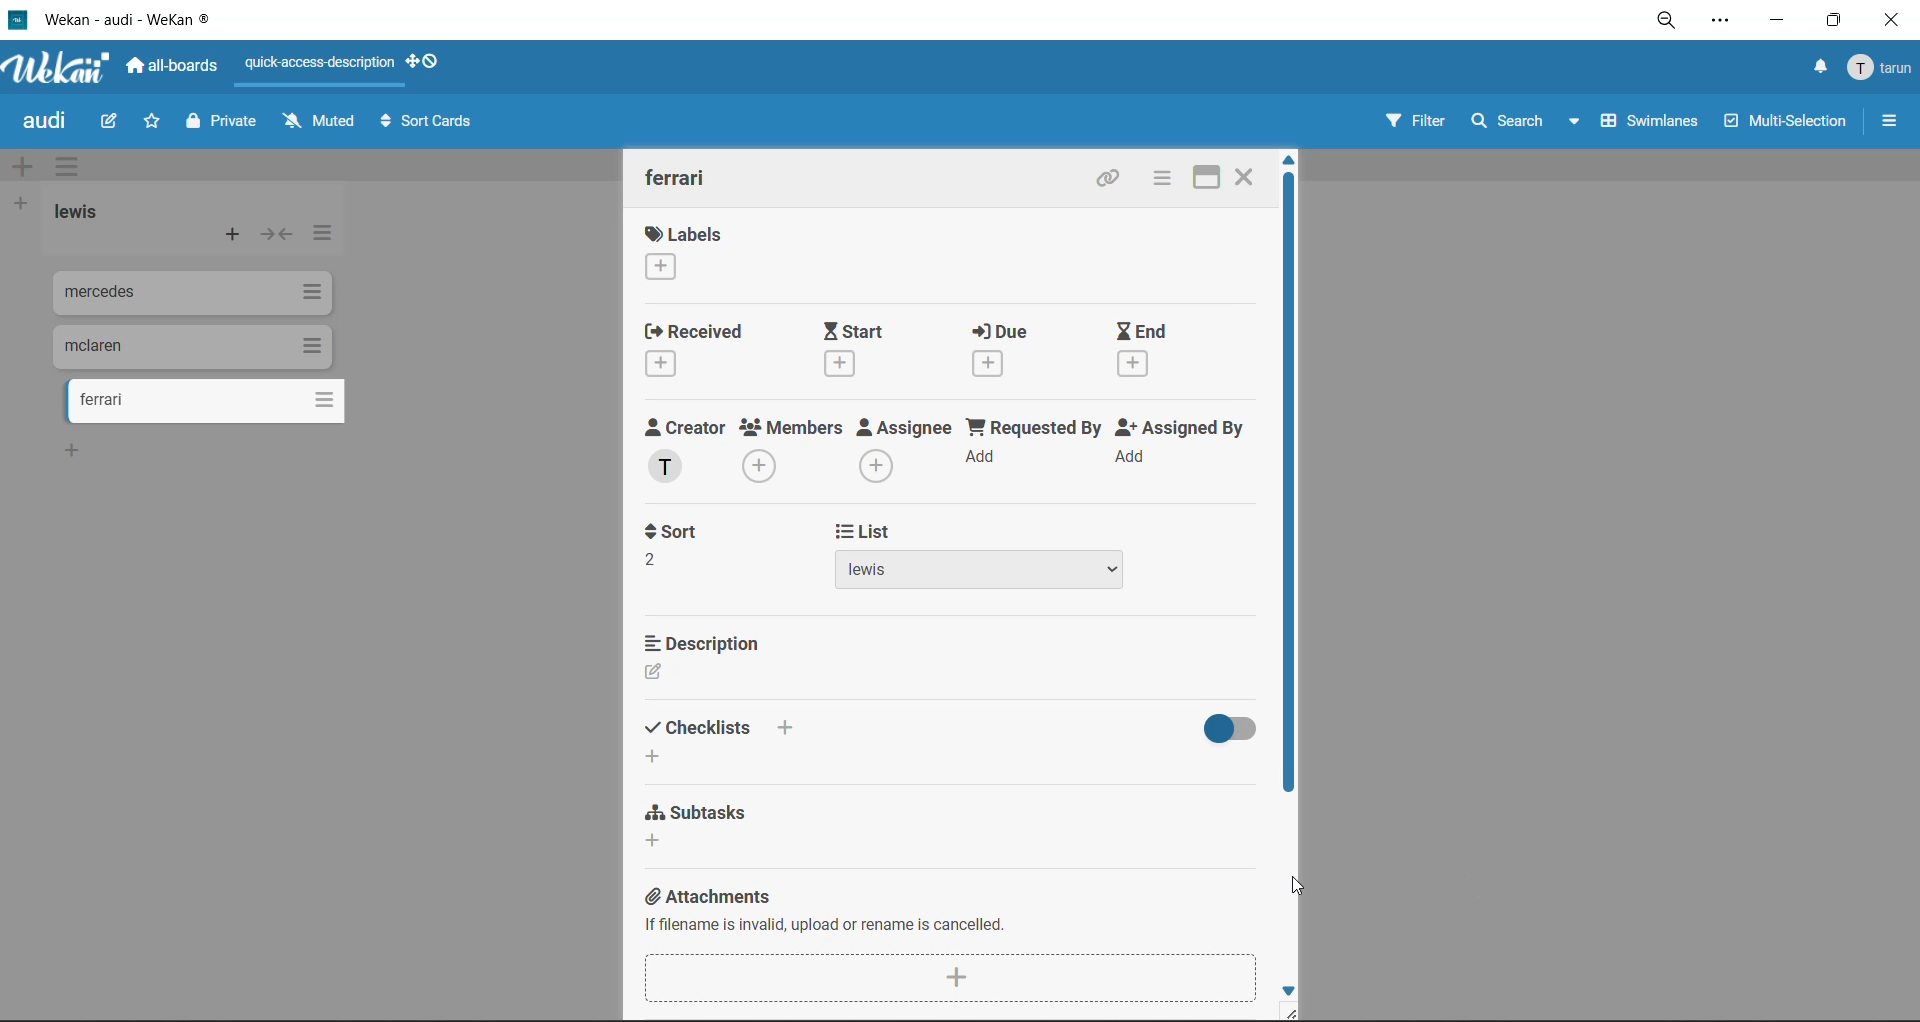 This screenshot has height=1022, width=1920. I want to click on filter, so click(1417, 121).